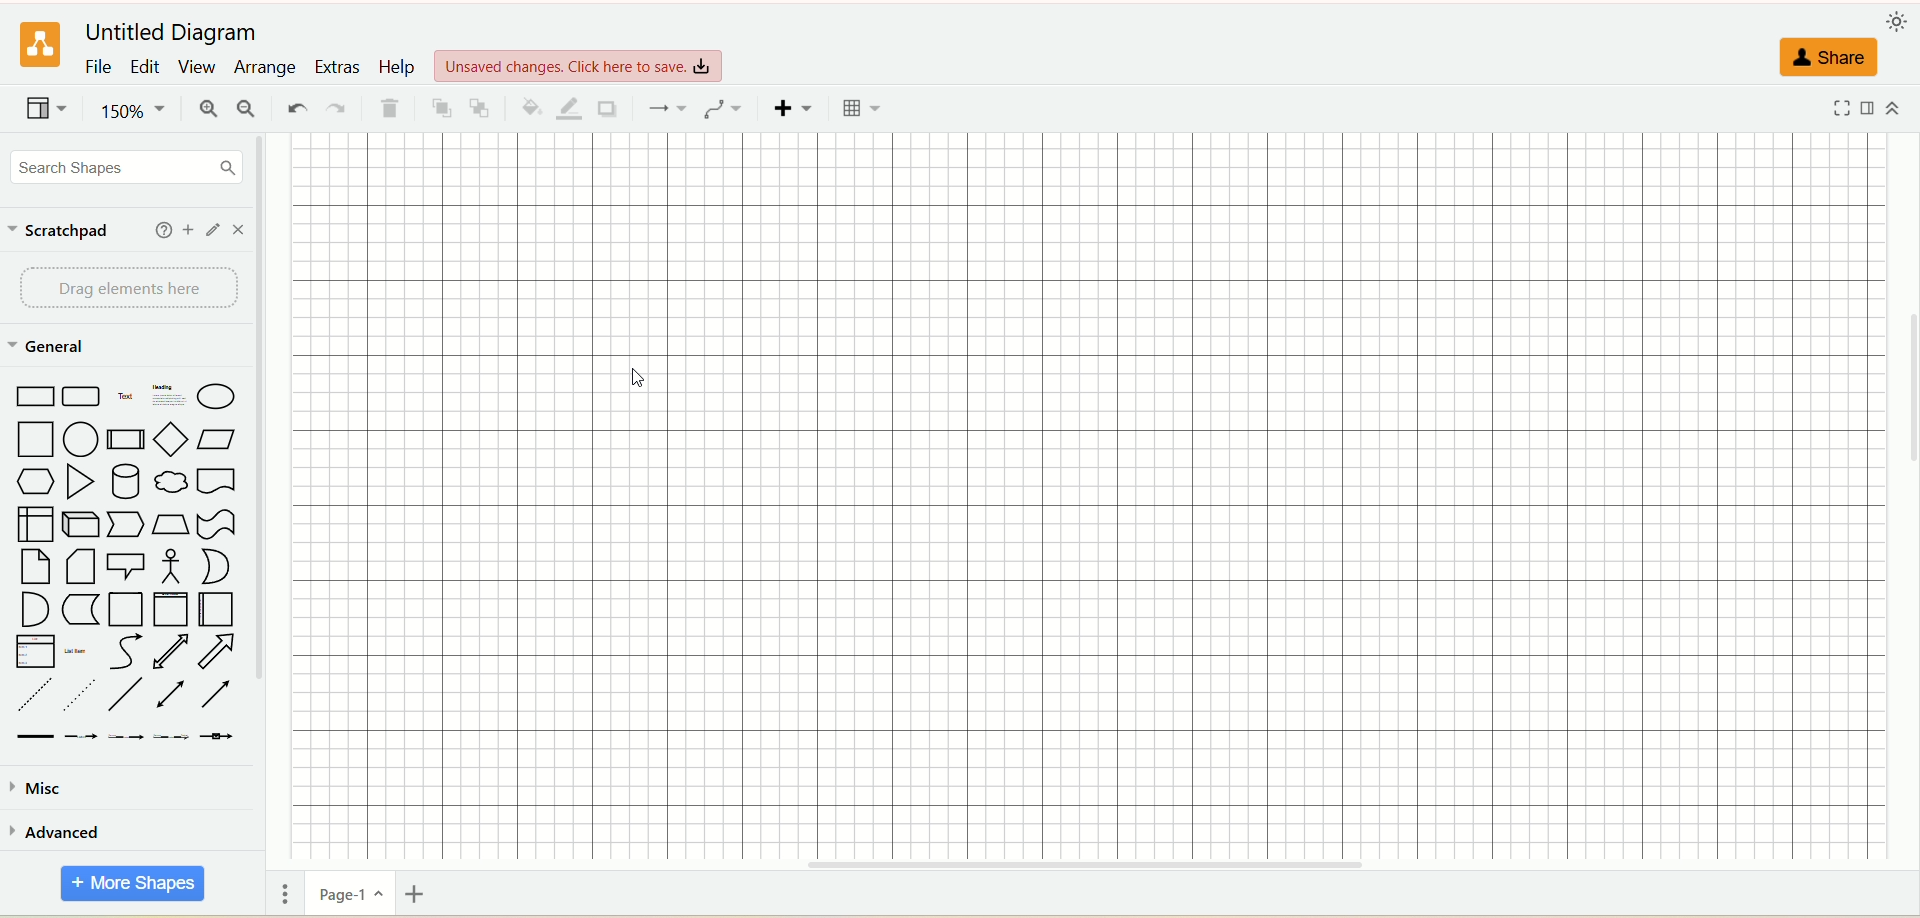 The image size is (1920, 918). What do you see at coordinates (79, 695) in the screenshot?
I see `dotted line` at bounding box center [79, 695].